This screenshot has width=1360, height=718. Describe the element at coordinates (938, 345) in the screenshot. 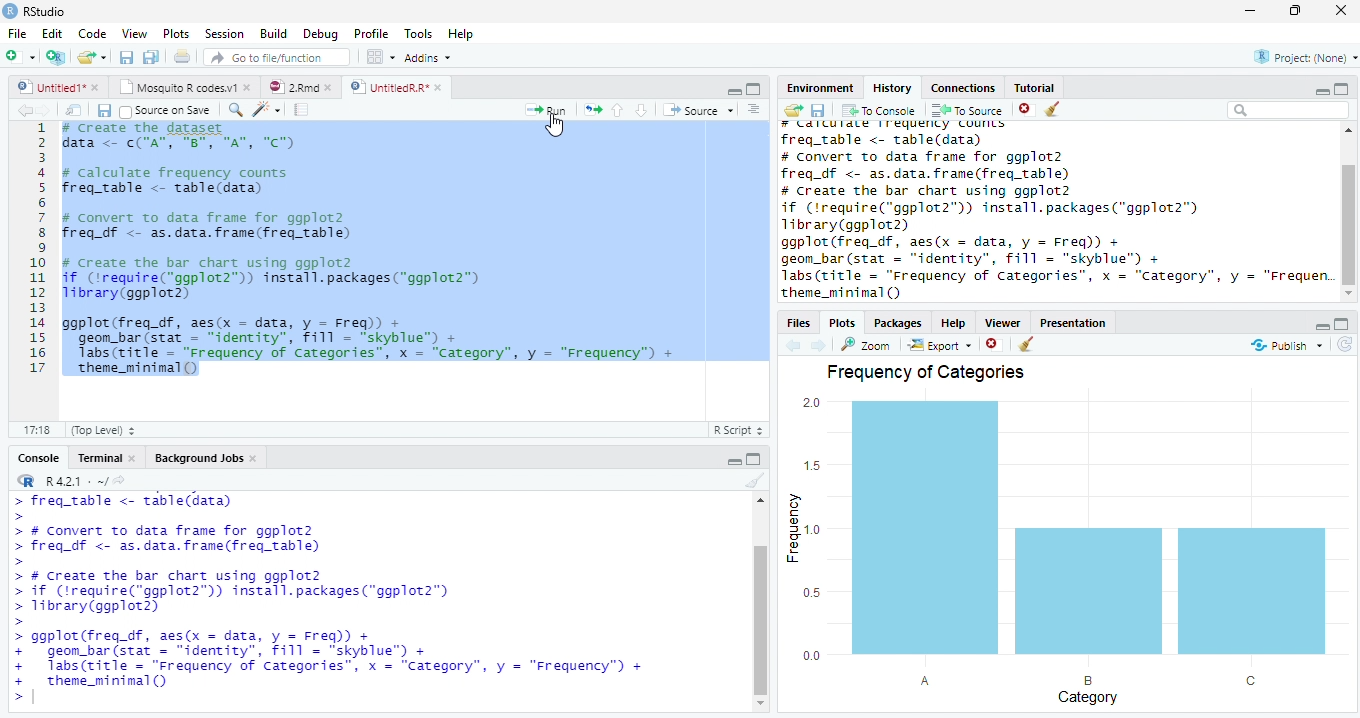

I see `Export` at that location.